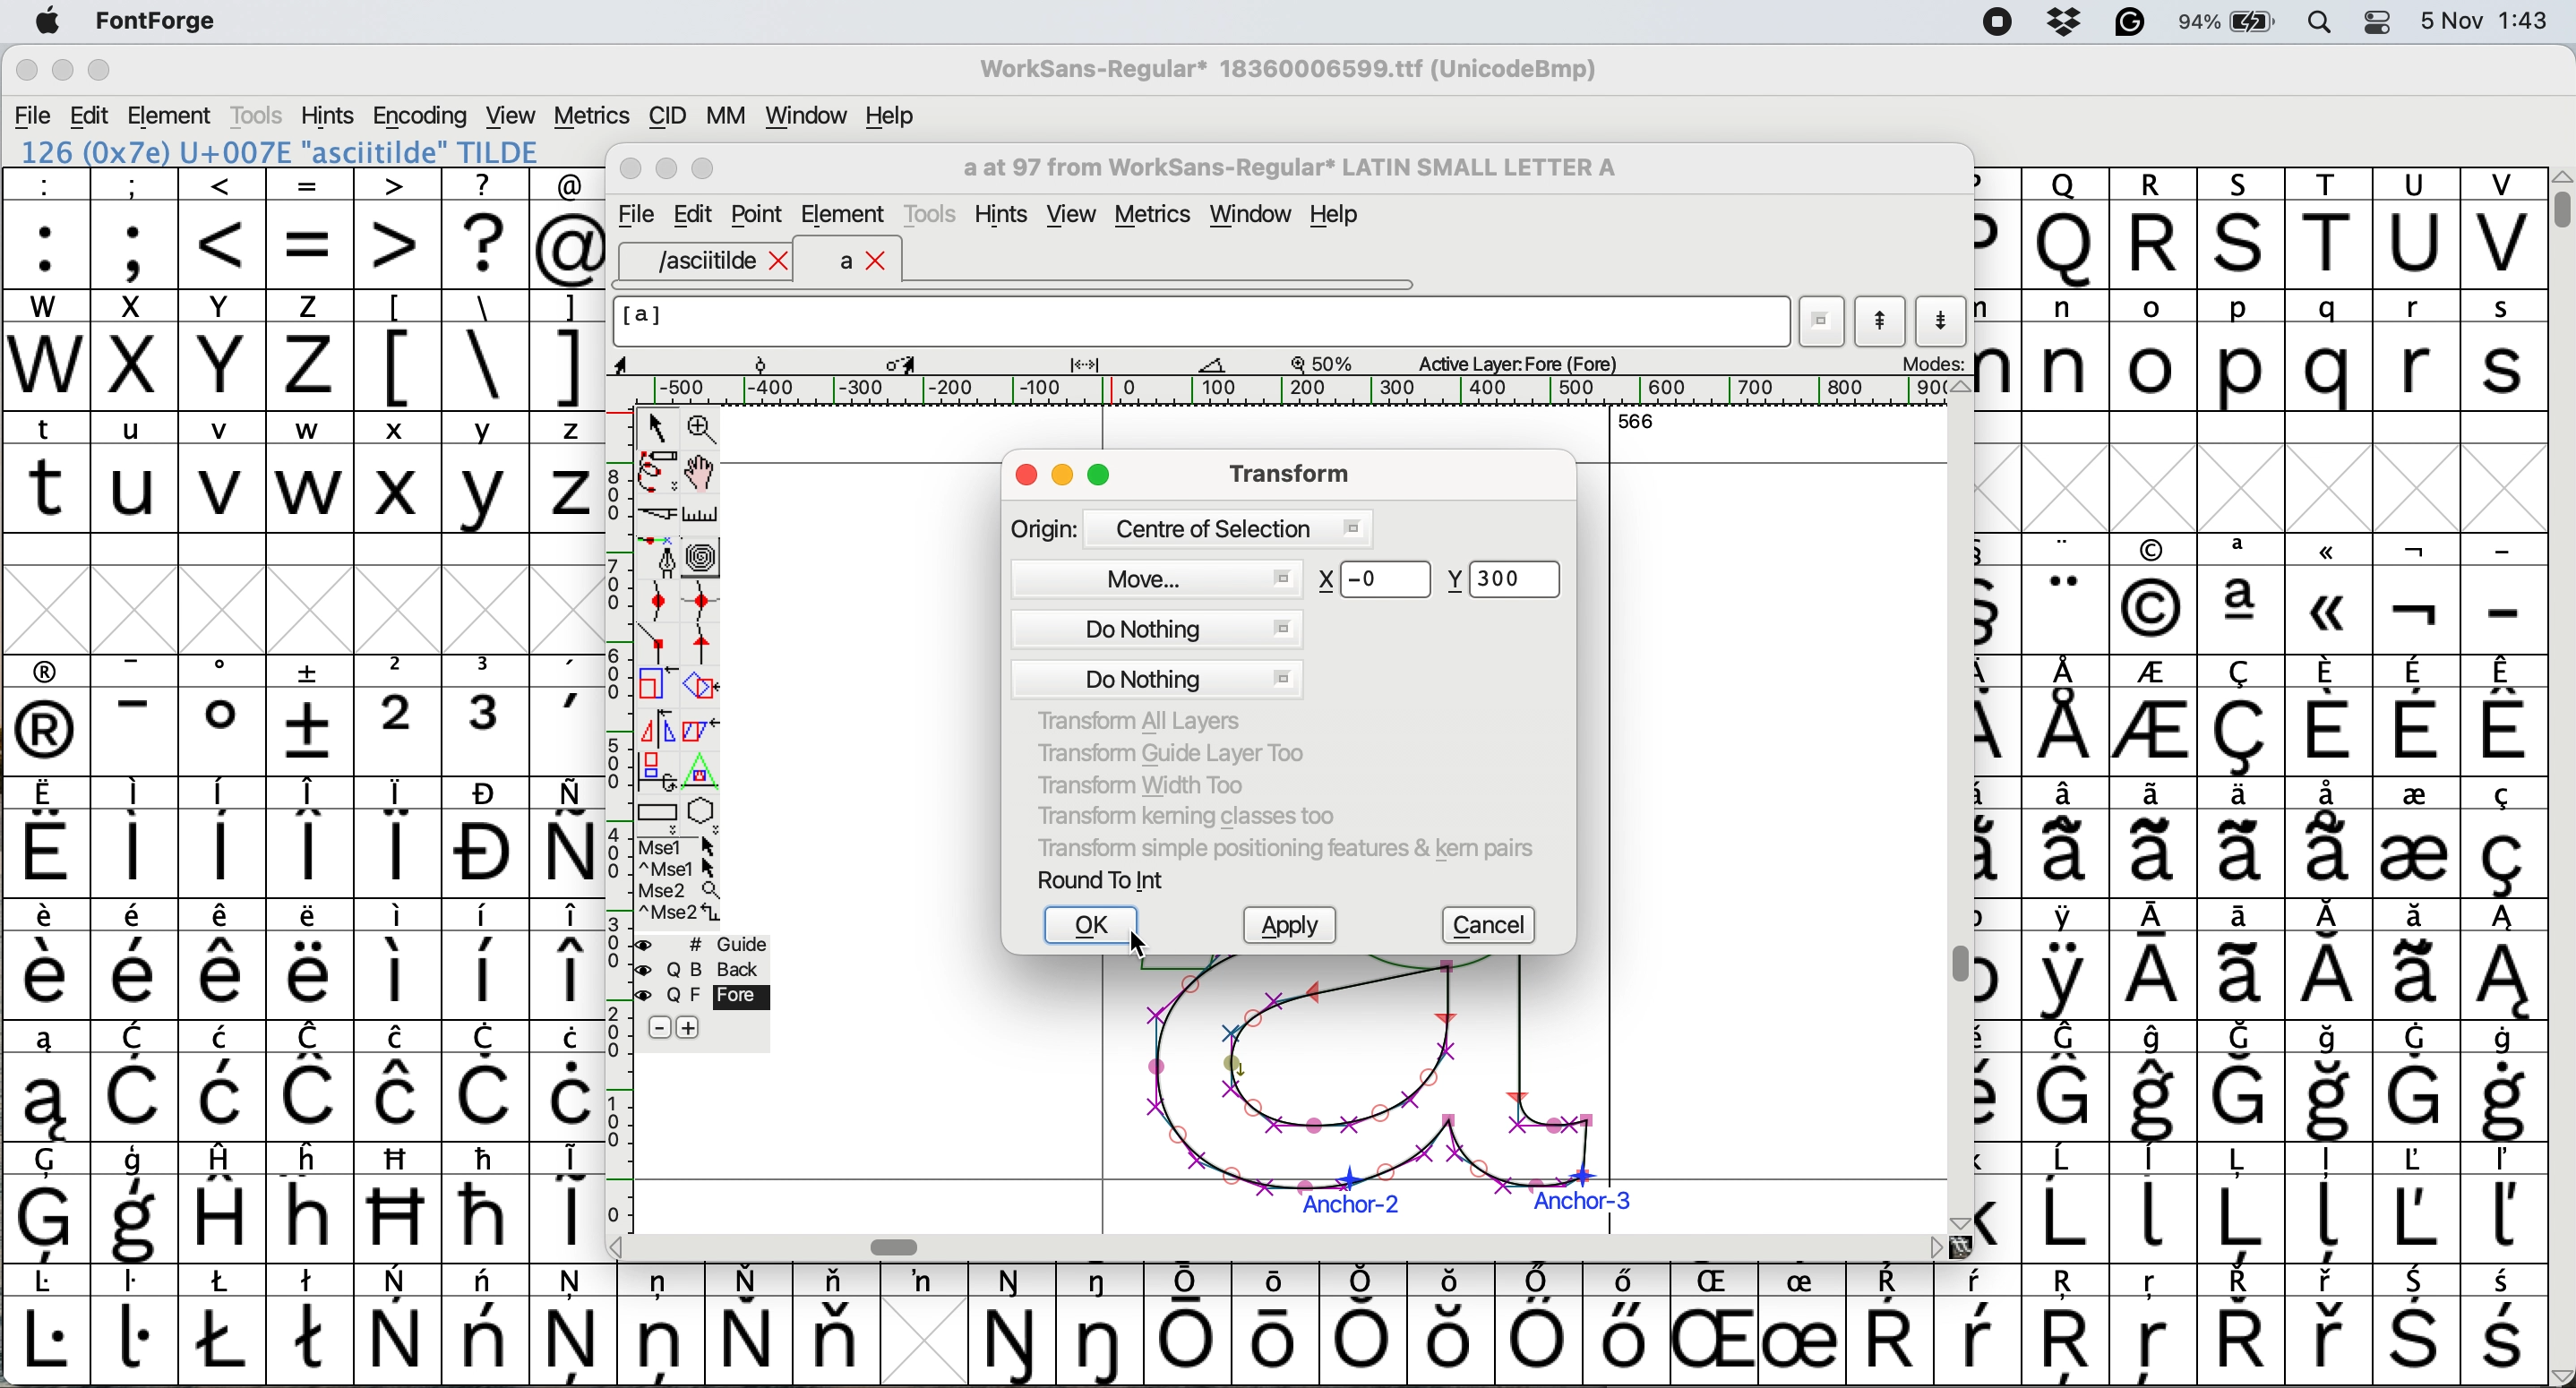 The image size is (2576, 1388). Describe the element at coordinates (34, 116) in the screenshot. I see `file` at that location.